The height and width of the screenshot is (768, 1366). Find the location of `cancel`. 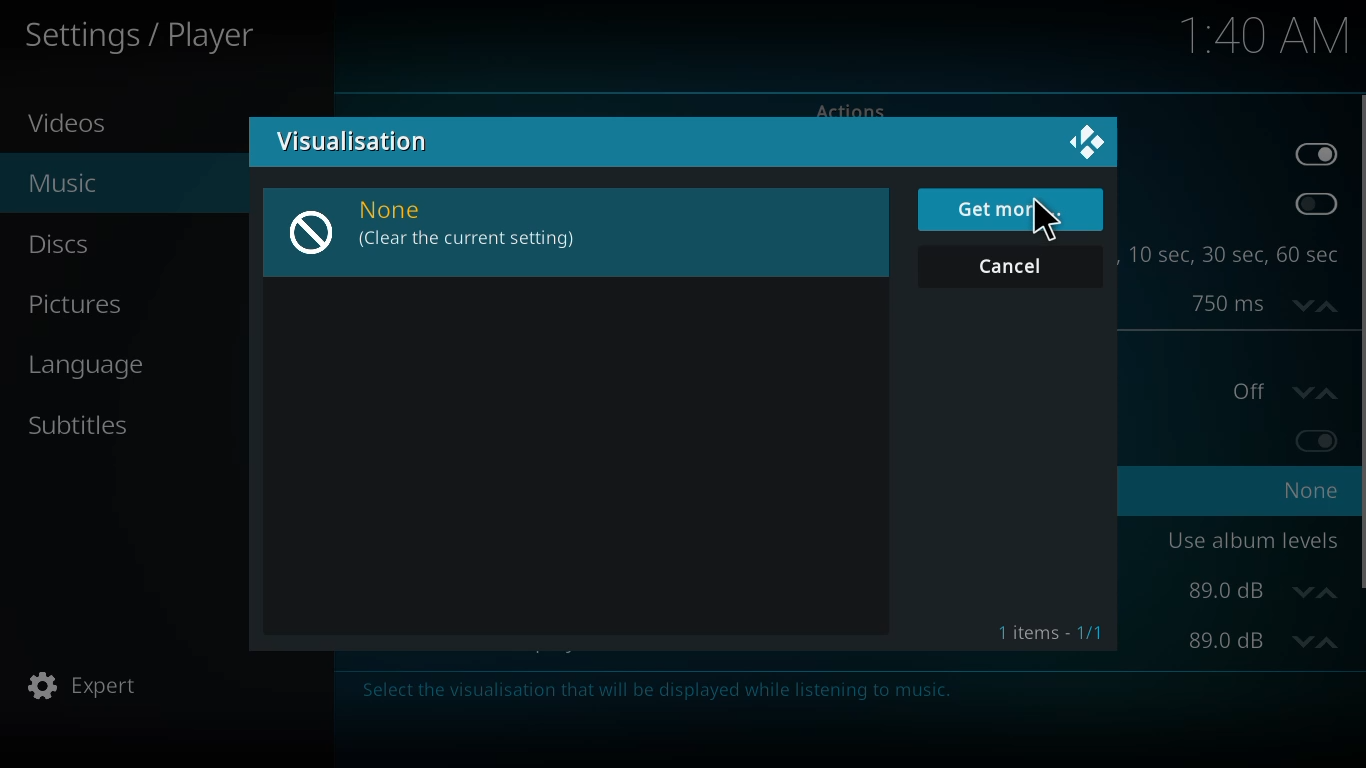

cancel is located at coordinates (1011, 266).